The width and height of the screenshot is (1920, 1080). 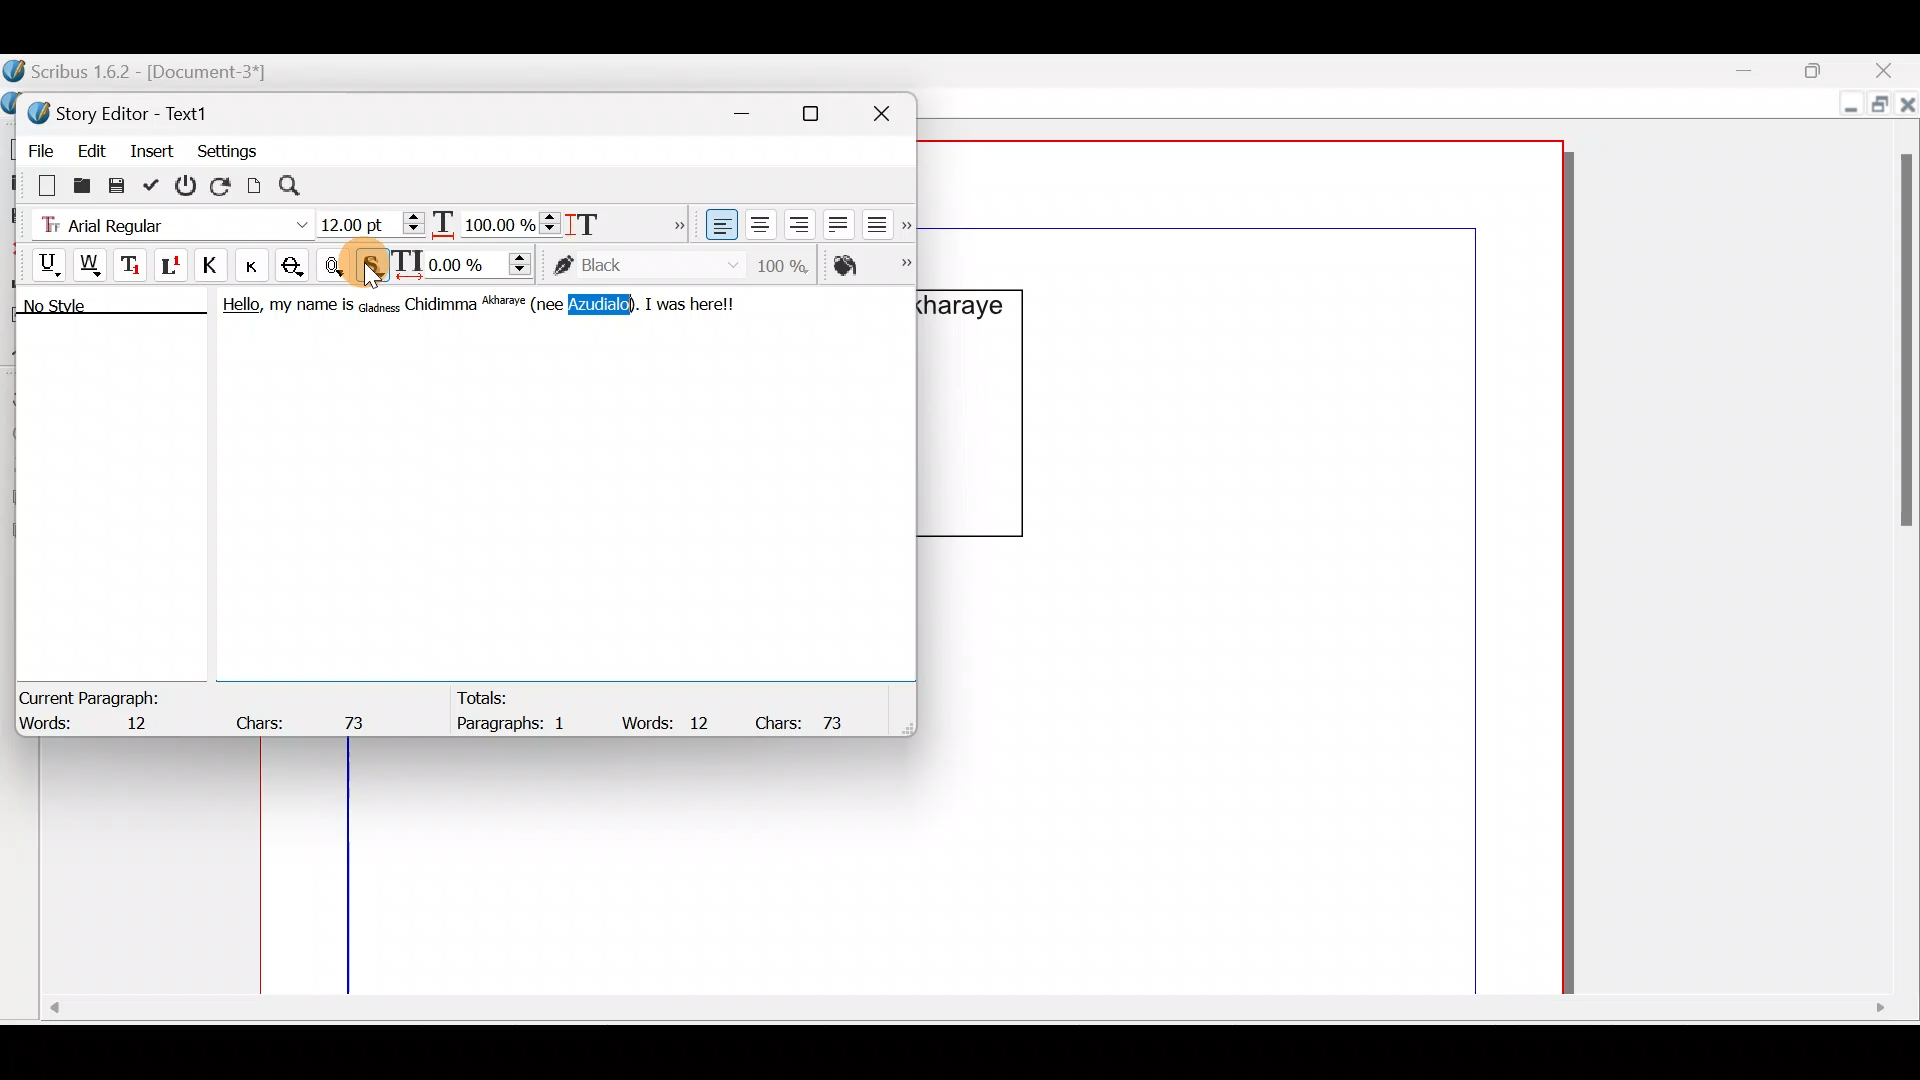 I want to click on No style, so click(x=77, y=309).